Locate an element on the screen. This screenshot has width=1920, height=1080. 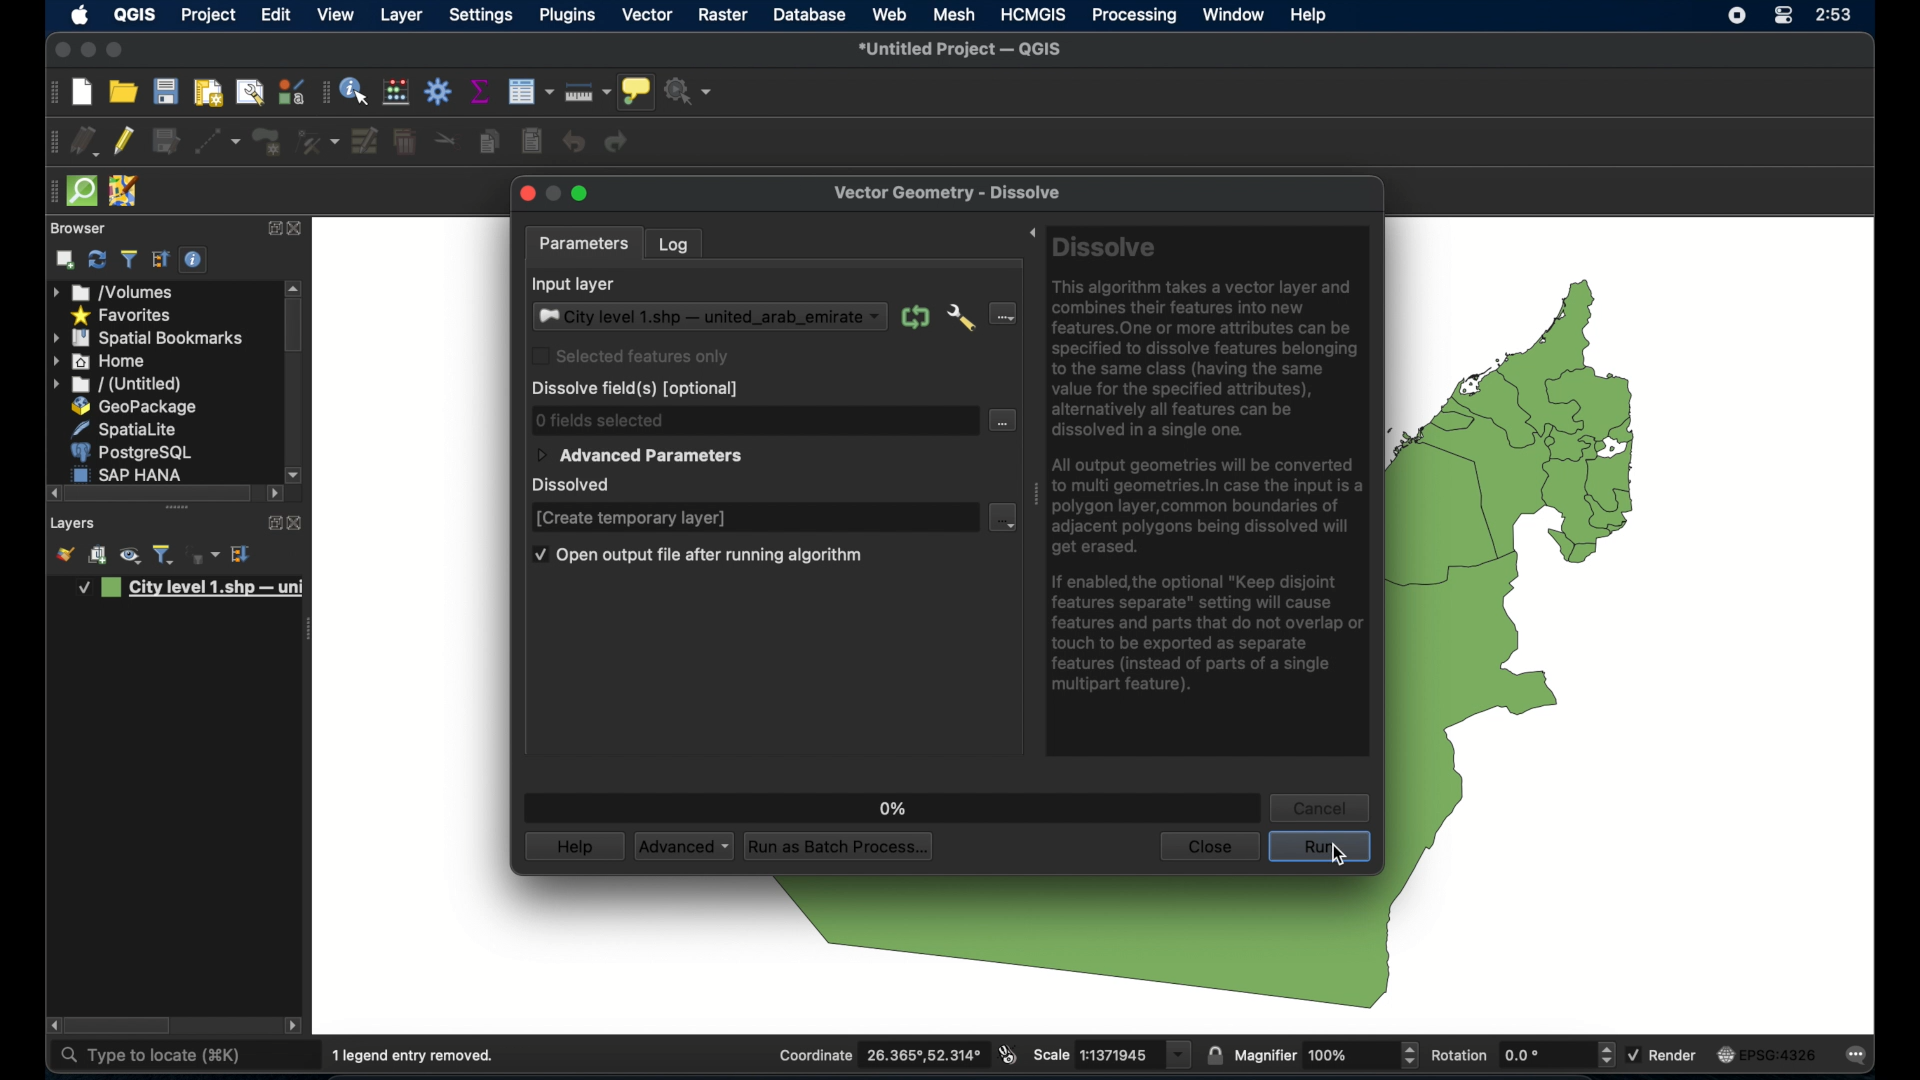
dissolved is located at coordinates (578, 486).